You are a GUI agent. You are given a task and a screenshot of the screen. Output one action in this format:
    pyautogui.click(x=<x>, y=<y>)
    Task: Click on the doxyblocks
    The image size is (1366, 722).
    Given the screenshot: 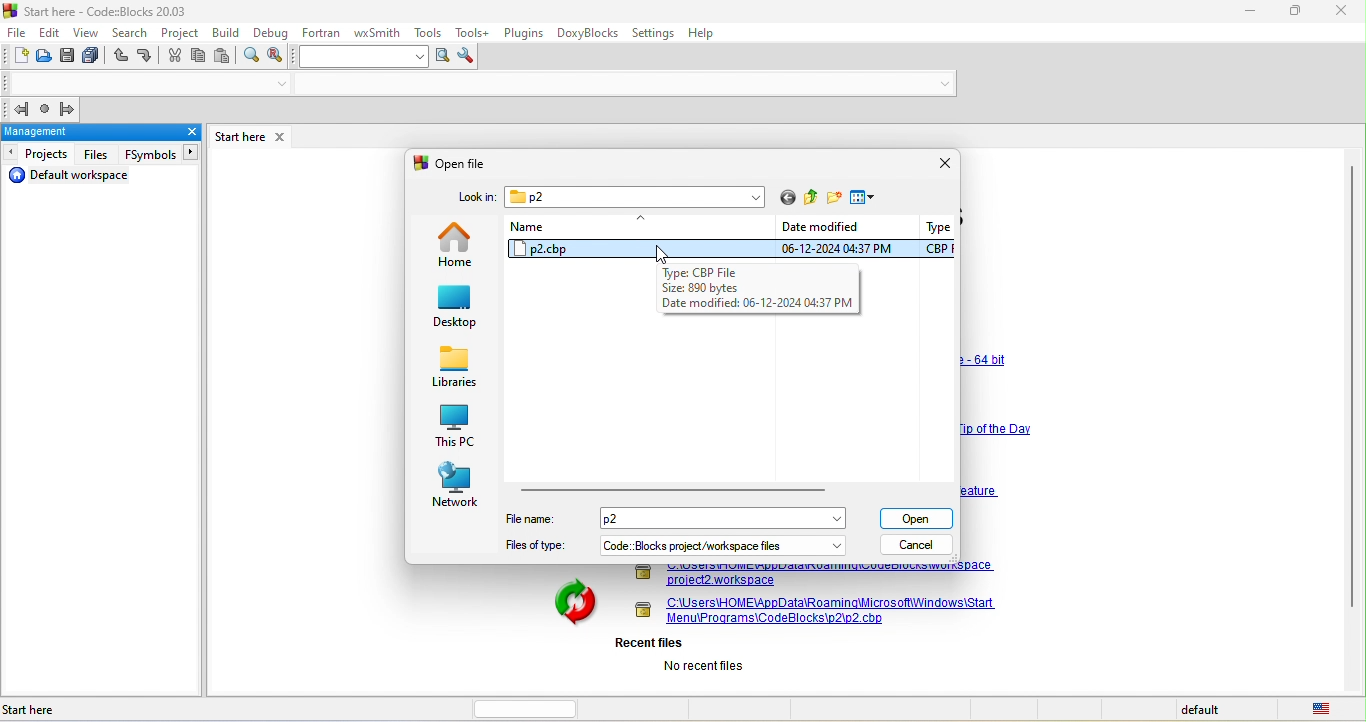 What is the action you would take?
    pyautogui.click(x=589, y=35)
    